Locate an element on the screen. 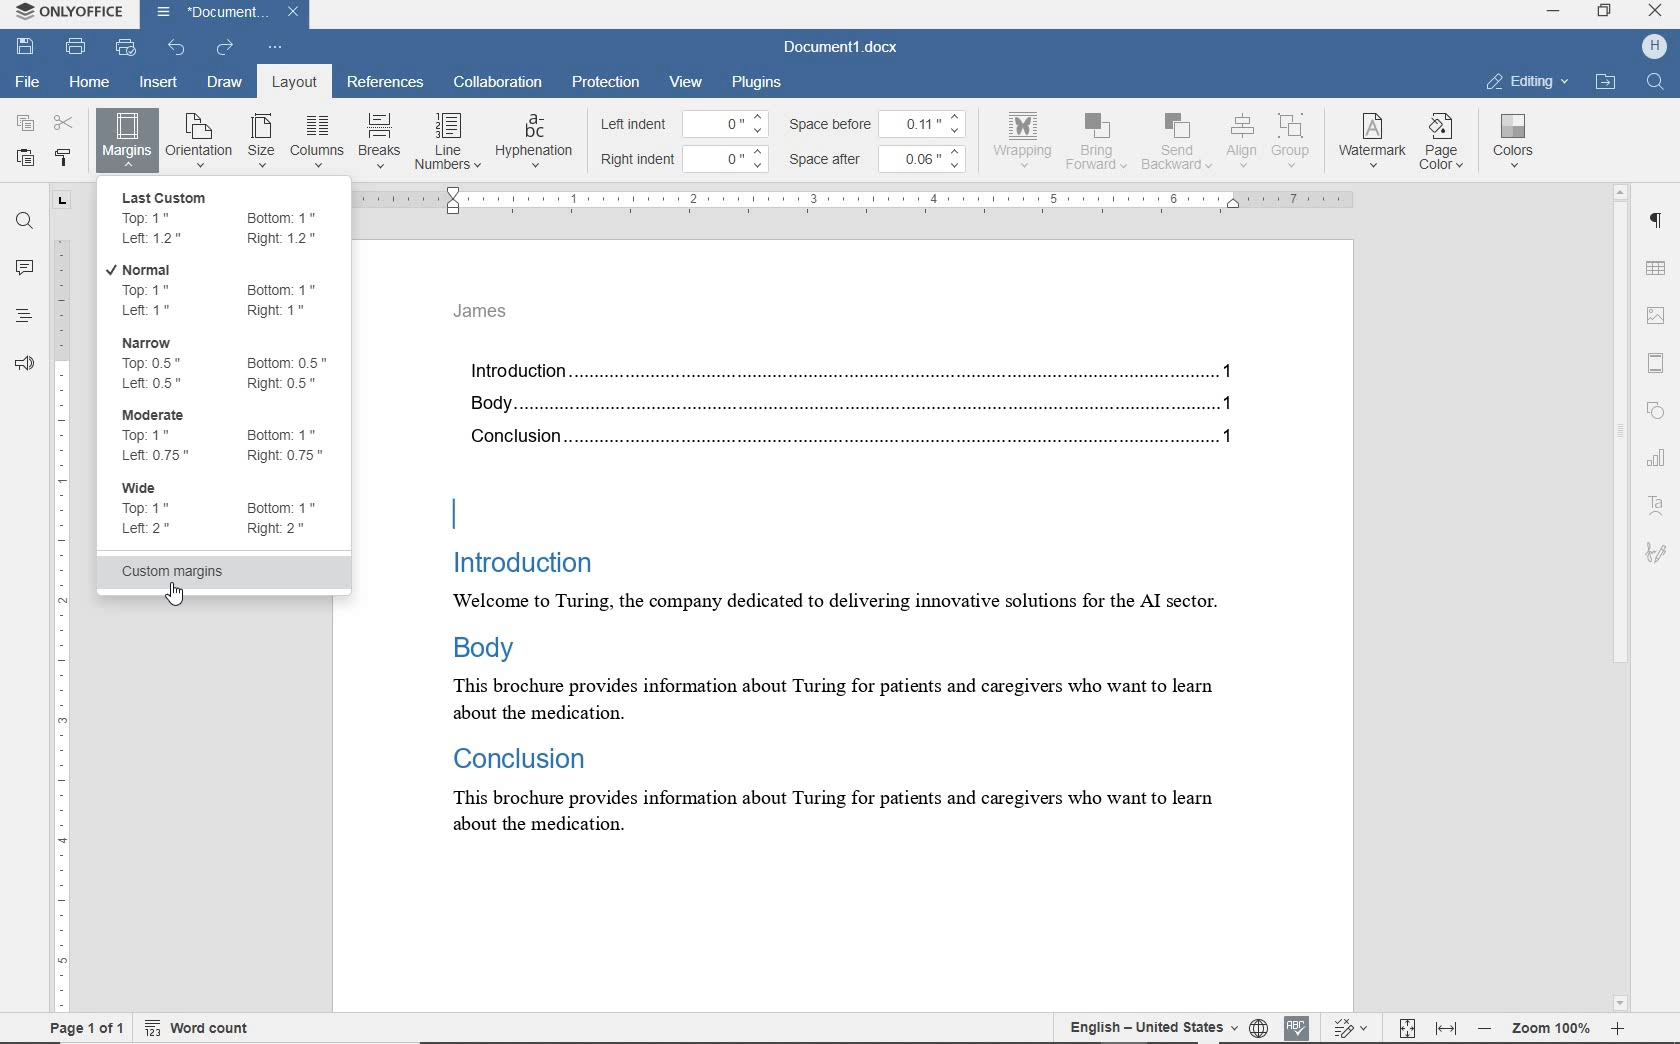 Image resolution: width=1680 pixels, height=1044 pixels. 0 is located at coordinates (727, 123).